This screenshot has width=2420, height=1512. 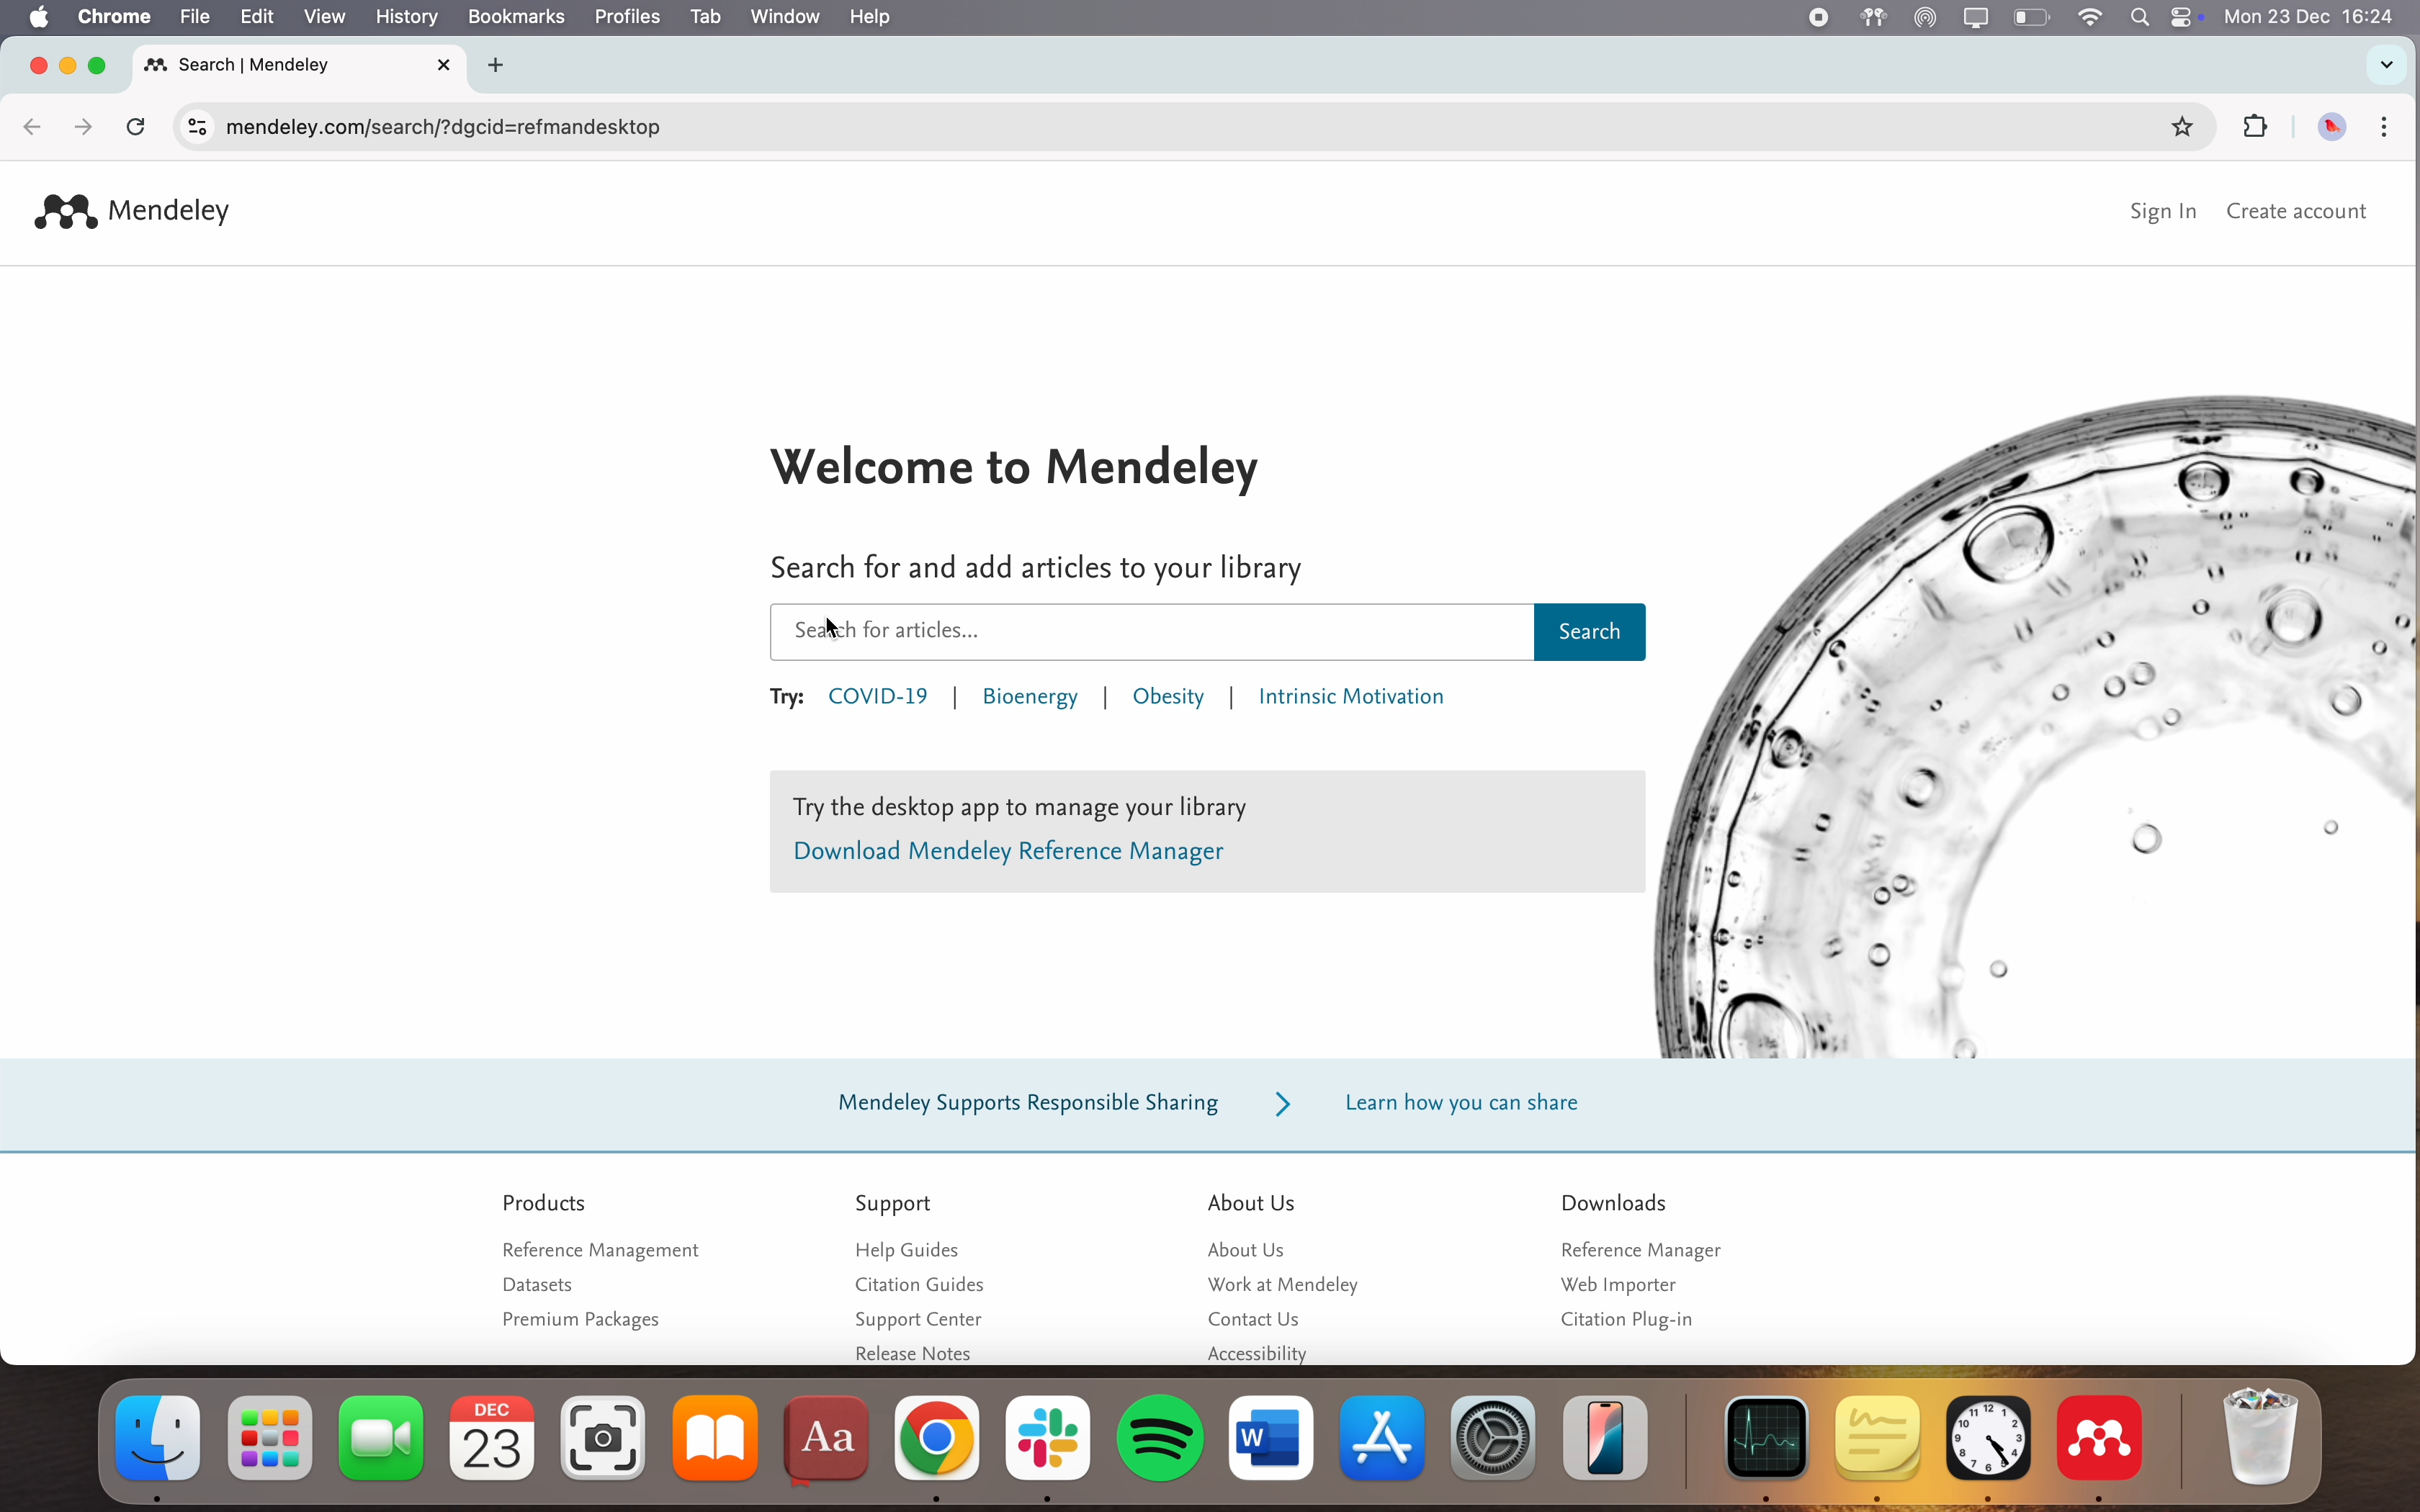 I want to click on obesity, so click(x=1171, y=699).